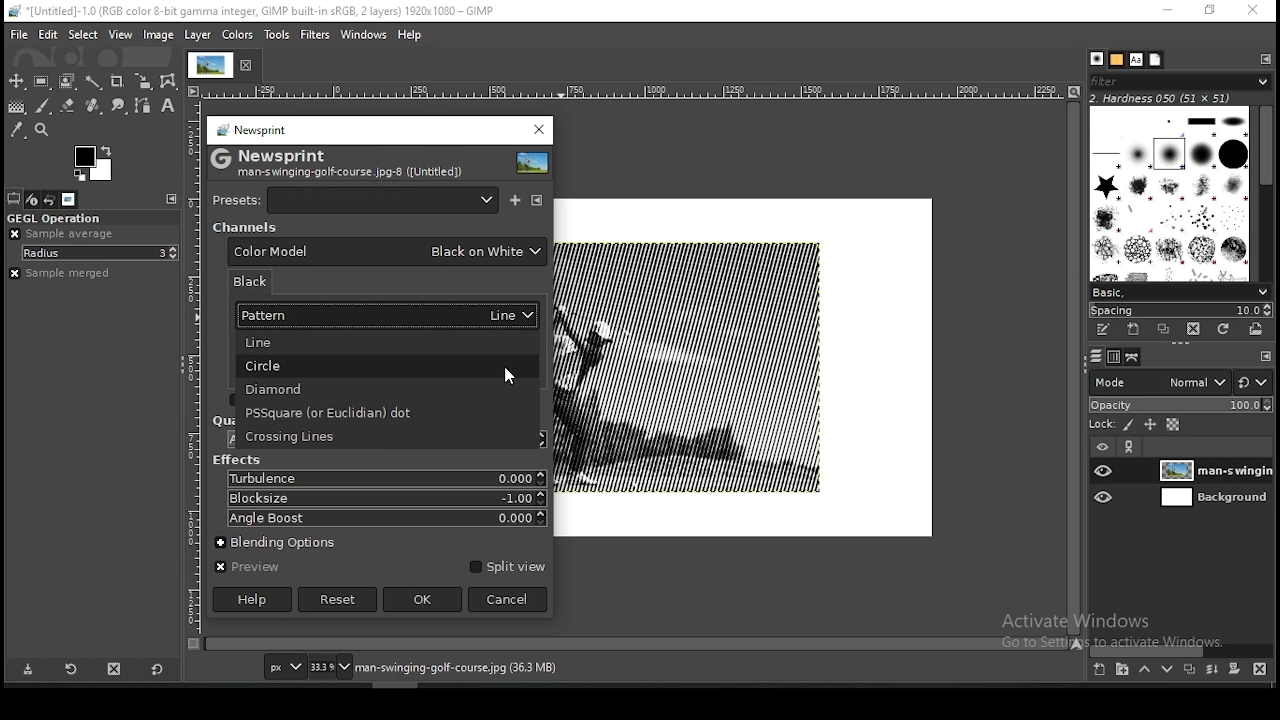  What do you see at coordinates (358, 199) in the screenshot?
I see `presets` at bounding box center [358, 199].